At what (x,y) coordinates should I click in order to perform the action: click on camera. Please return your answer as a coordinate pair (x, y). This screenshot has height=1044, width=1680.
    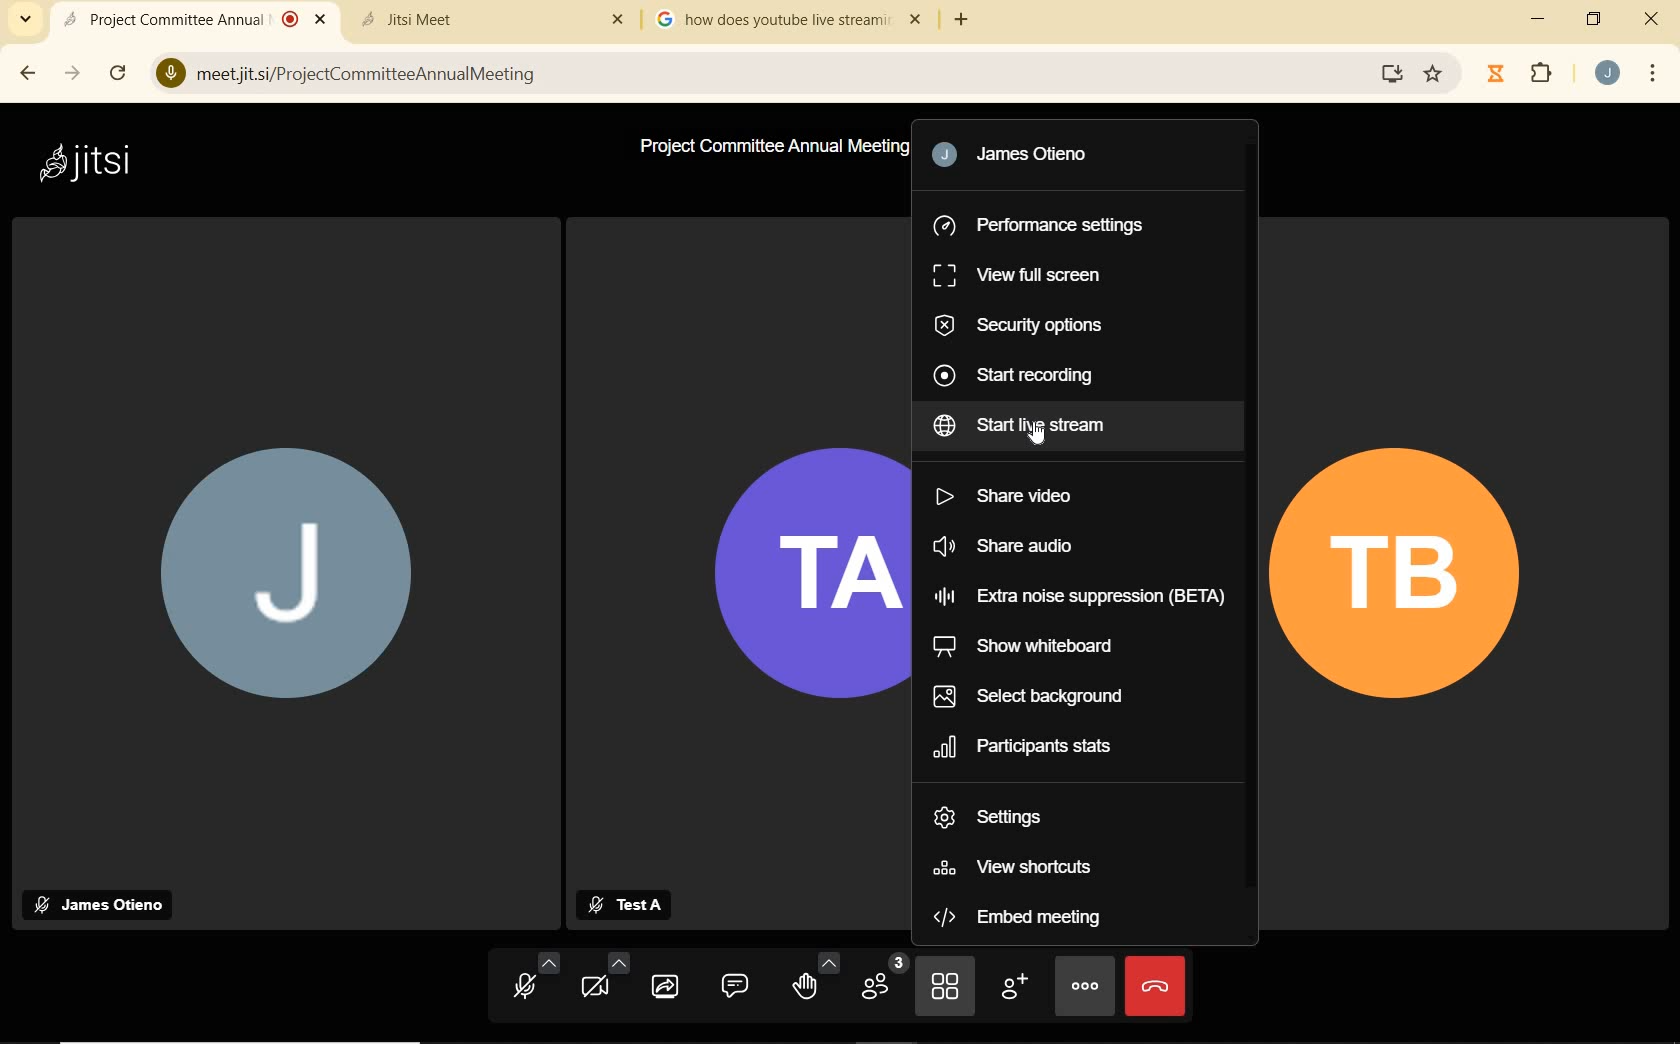
    Looking at the image, I should click on (604, 980).